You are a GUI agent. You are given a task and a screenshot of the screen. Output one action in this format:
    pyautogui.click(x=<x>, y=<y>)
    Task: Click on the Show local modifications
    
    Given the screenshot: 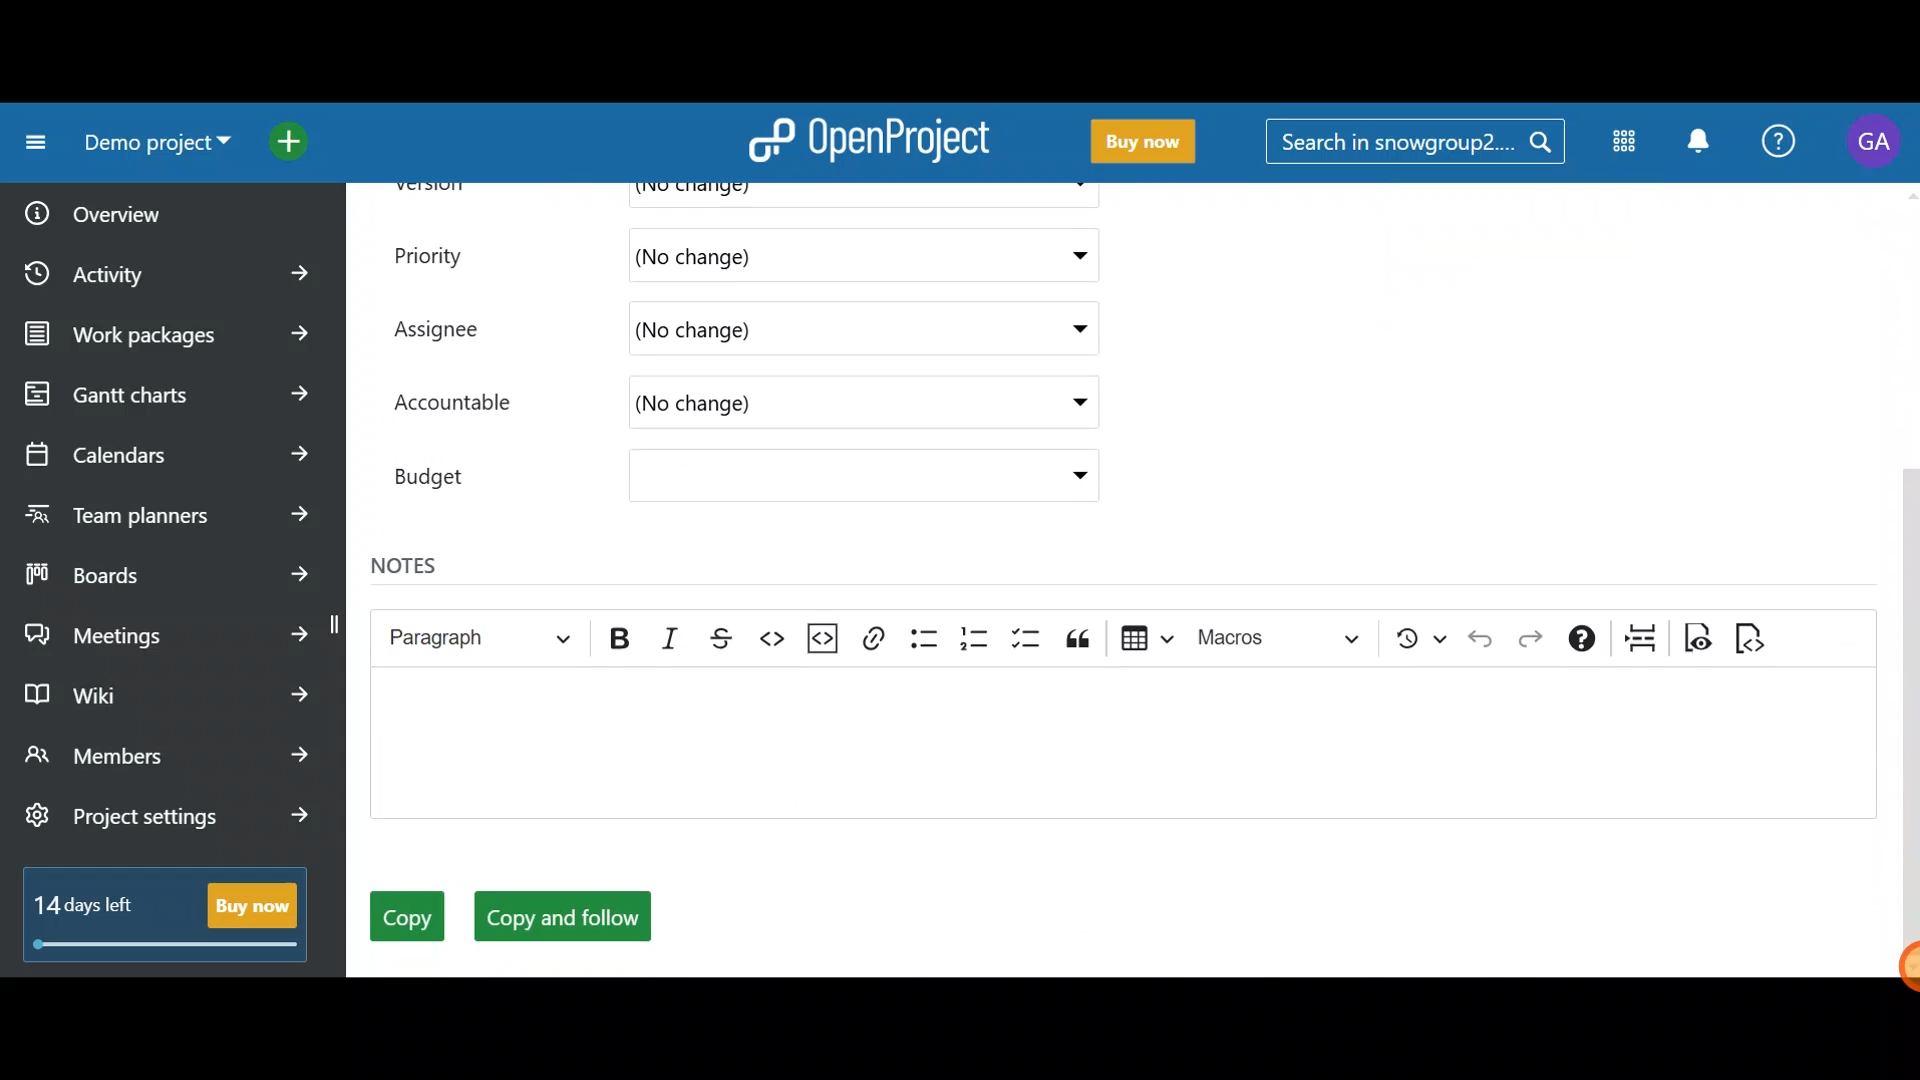 What is the action you would take?
    pyautogui.click(x=1422, y=646)
    